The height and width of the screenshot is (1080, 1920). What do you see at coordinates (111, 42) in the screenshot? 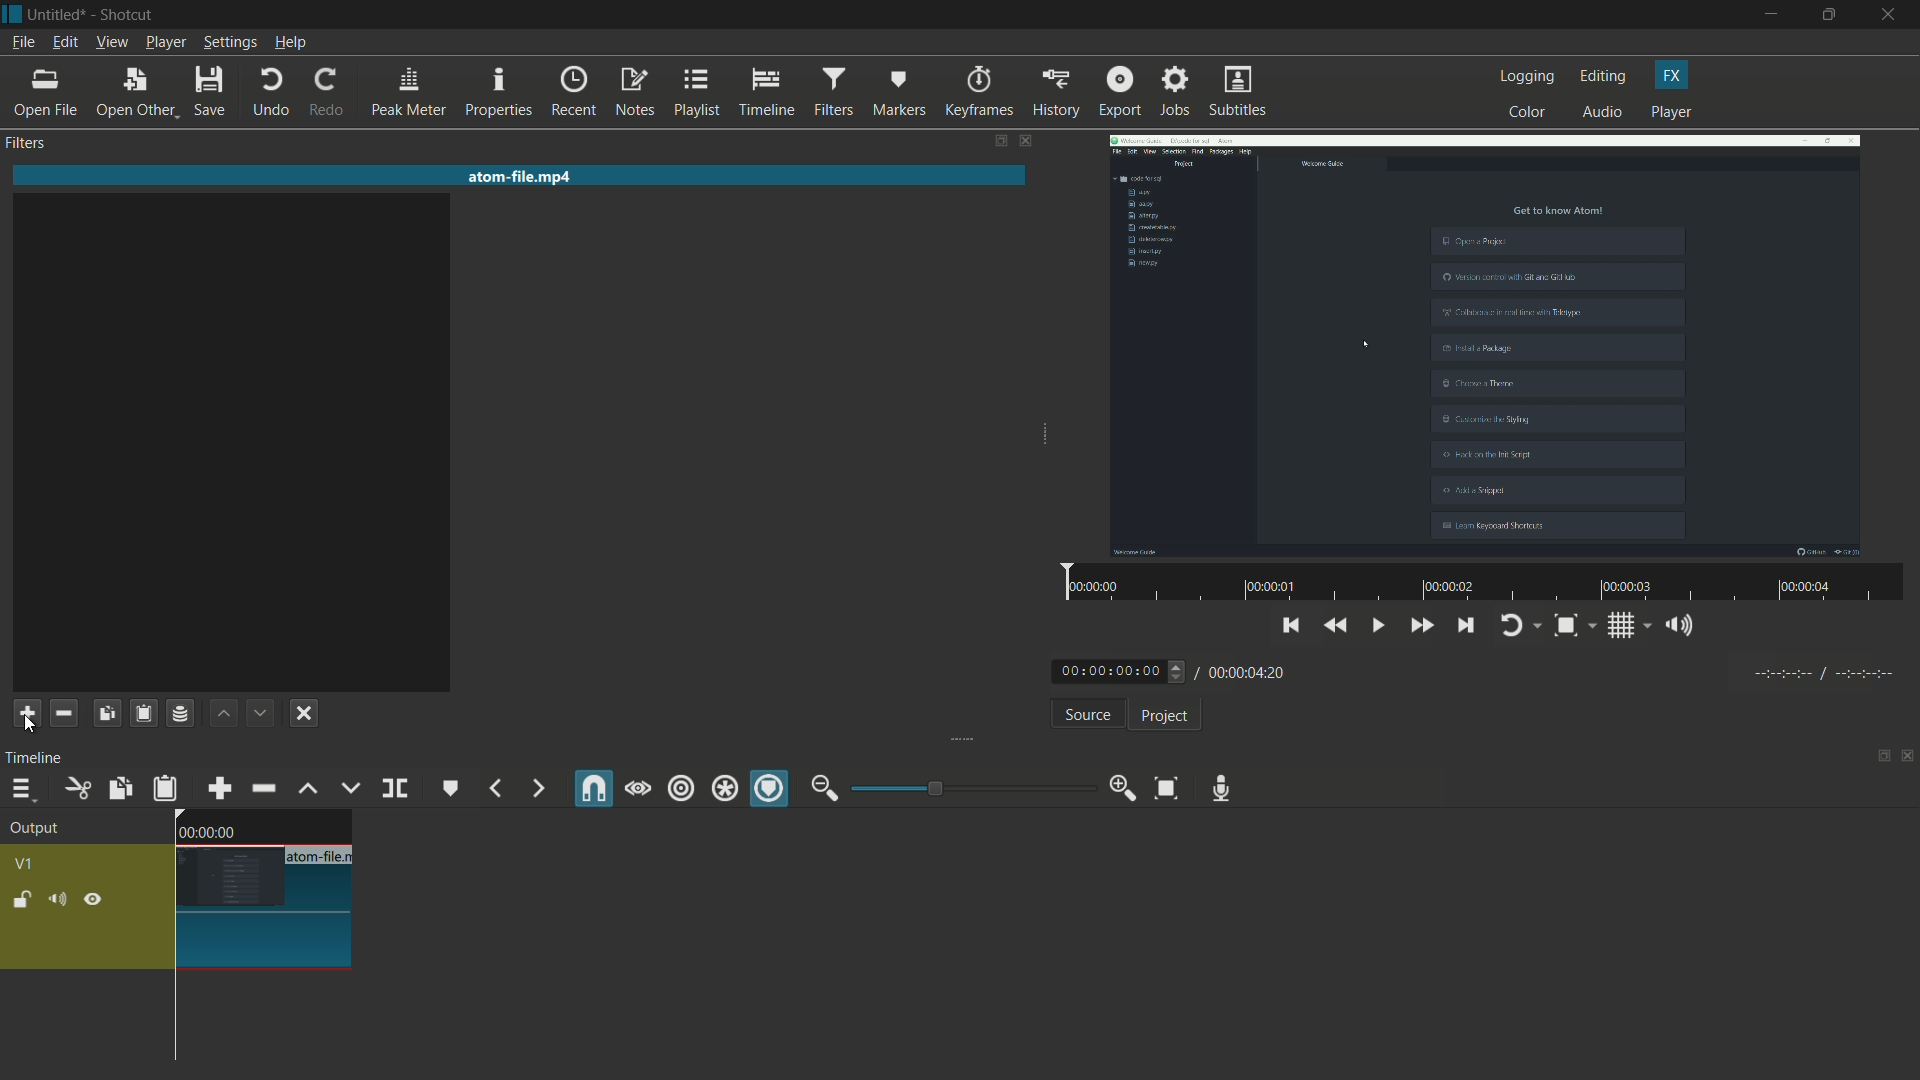
I see `view menu` at bounding box center [111, 42].